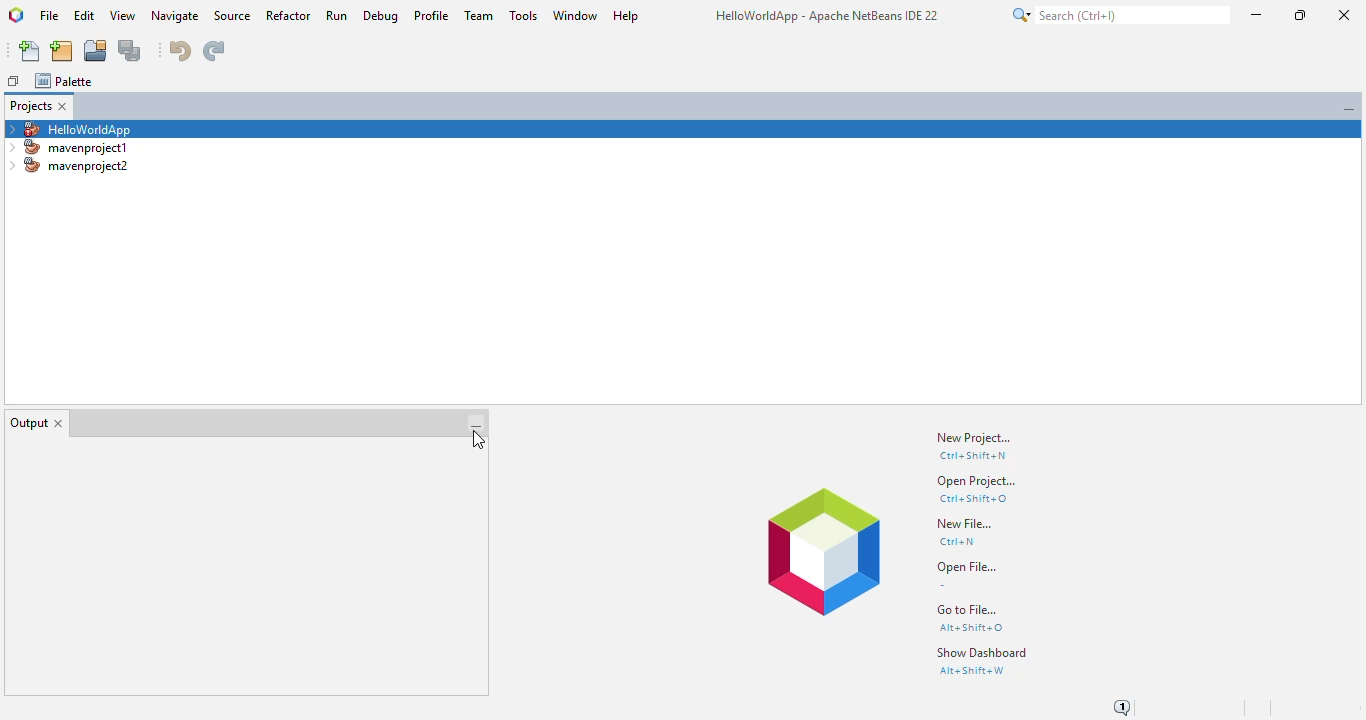  I want to click on close window, so click(63, 106).